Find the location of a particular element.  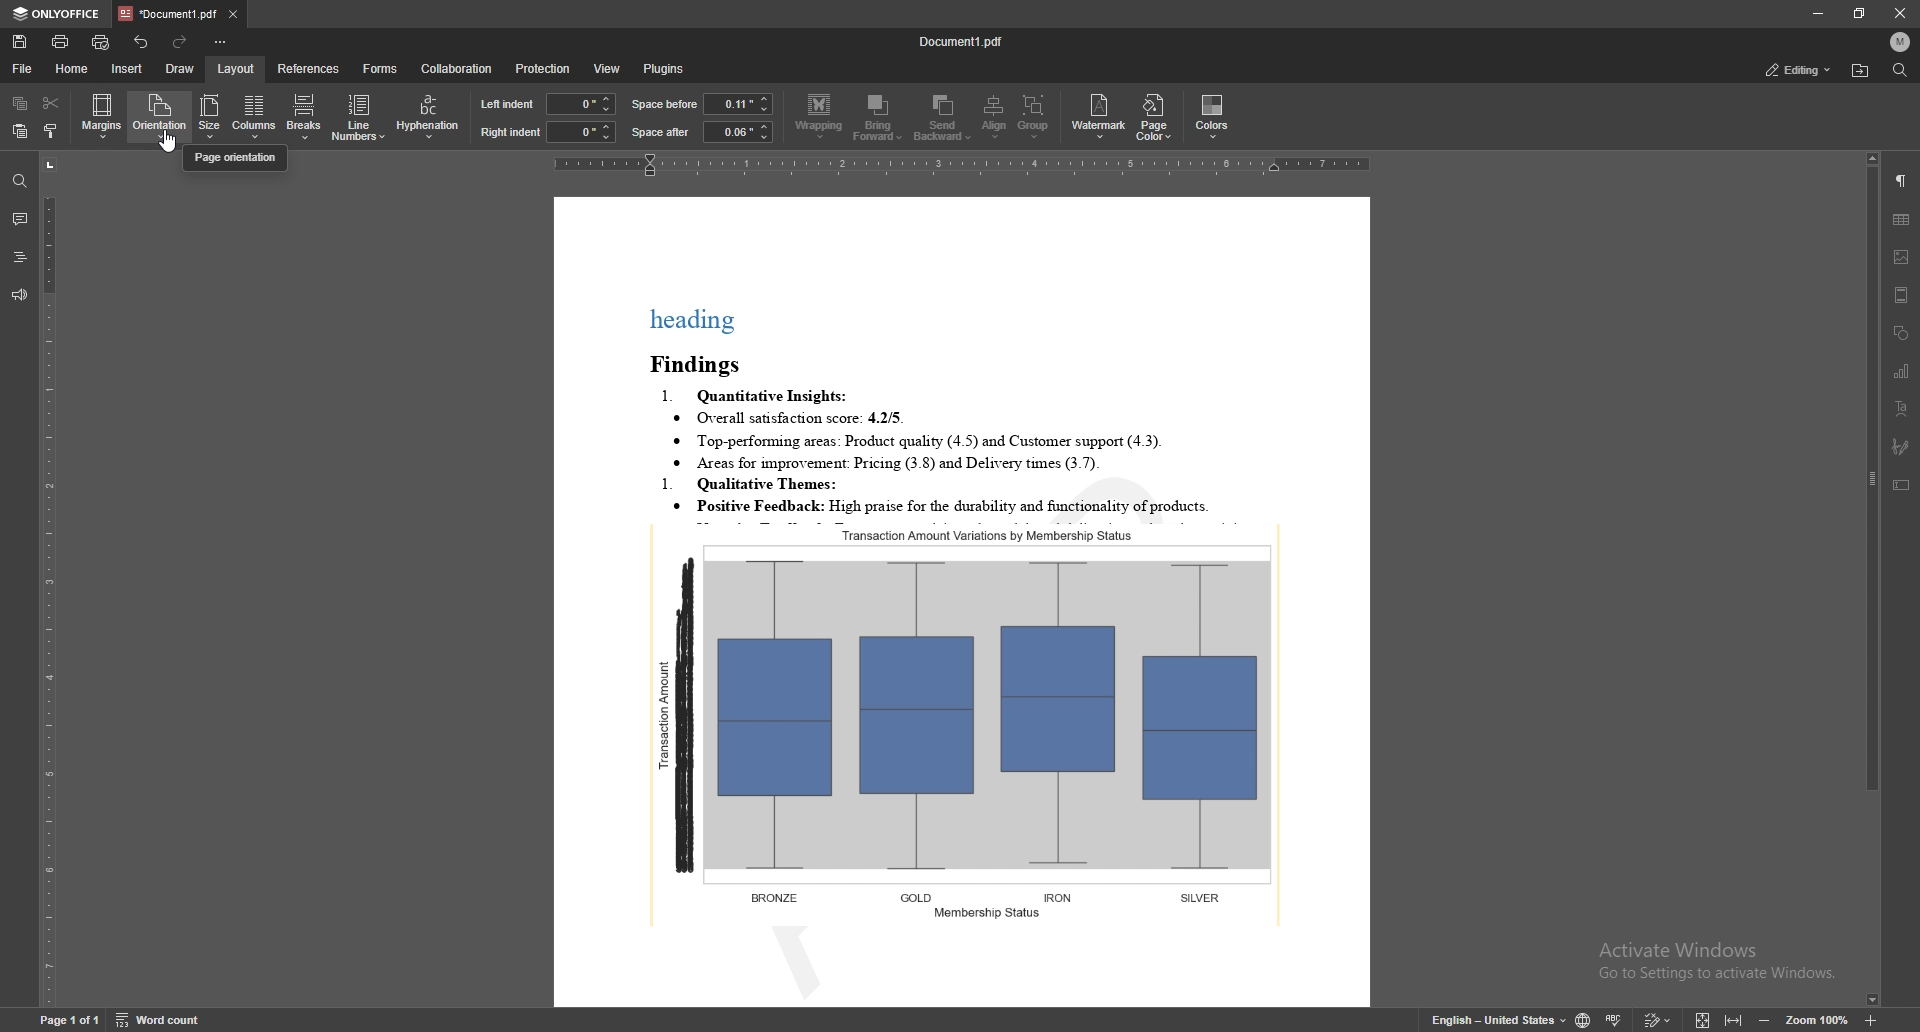

breaks is located at coordinates (302, 116).